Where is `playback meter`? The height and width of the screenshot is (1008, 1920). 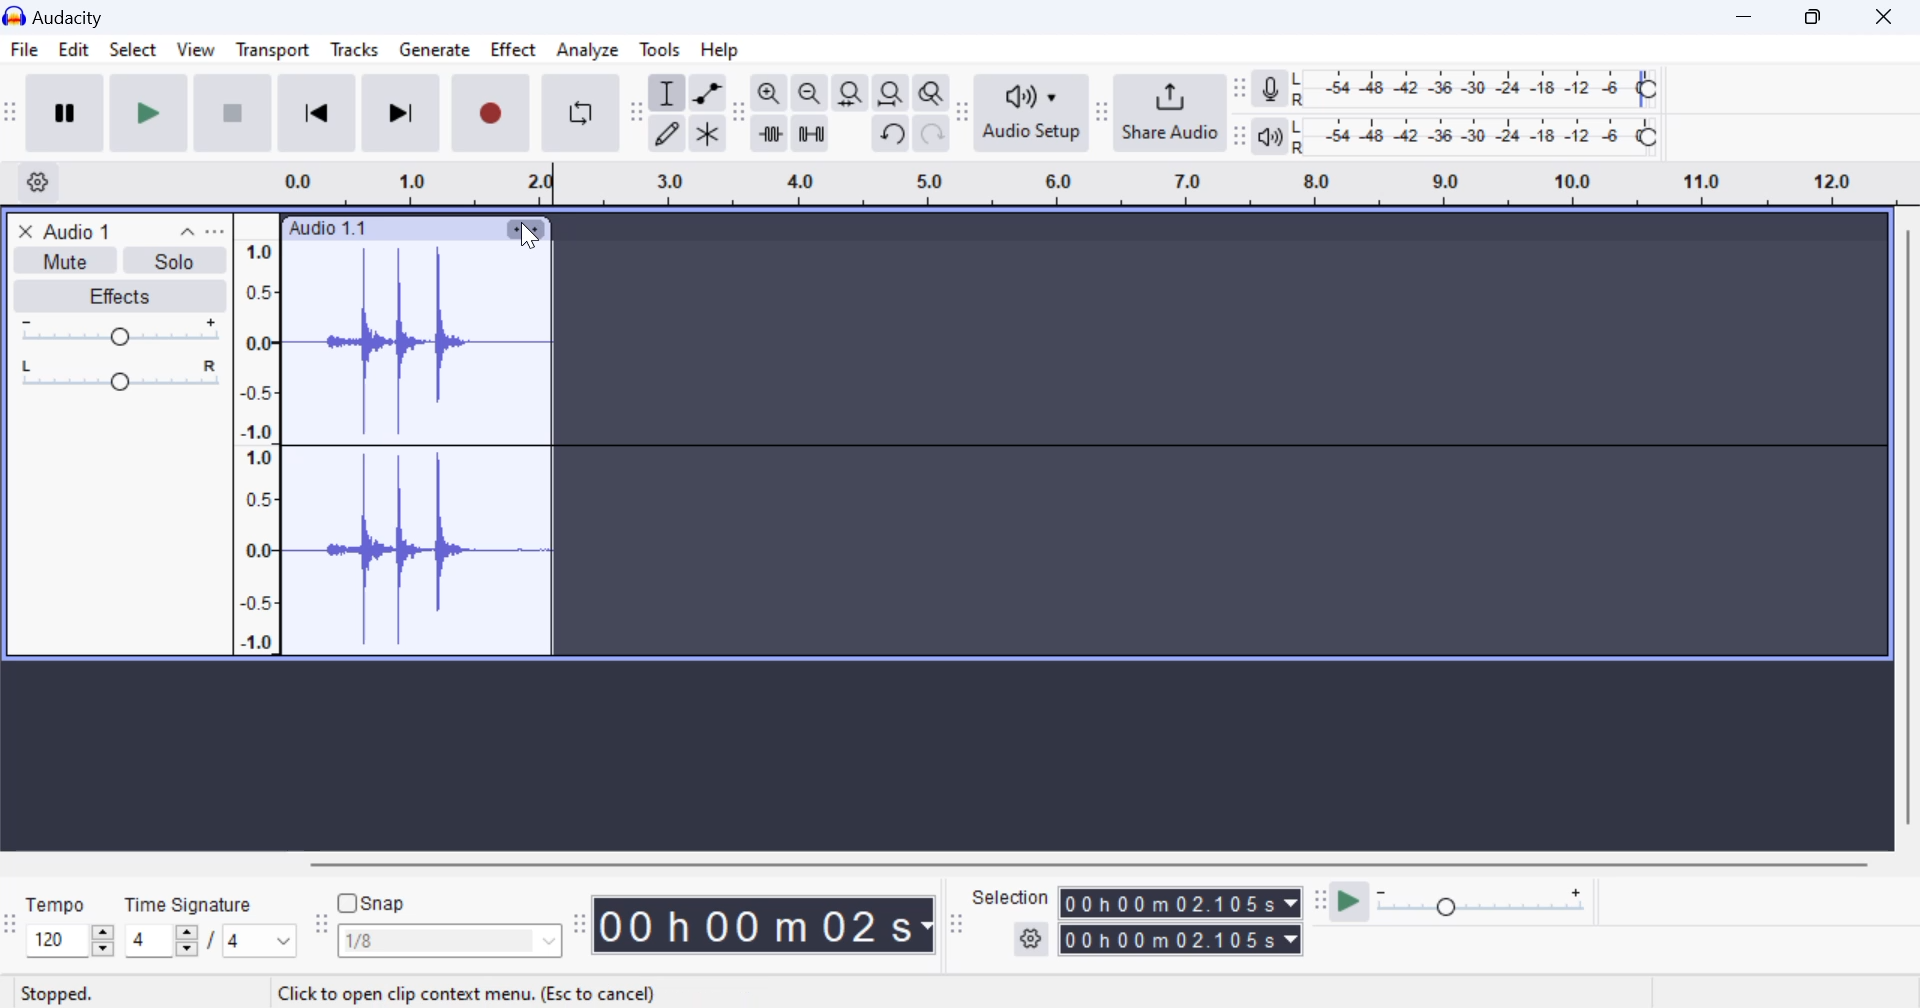
playback meter is located at coordinates (1271, 136).